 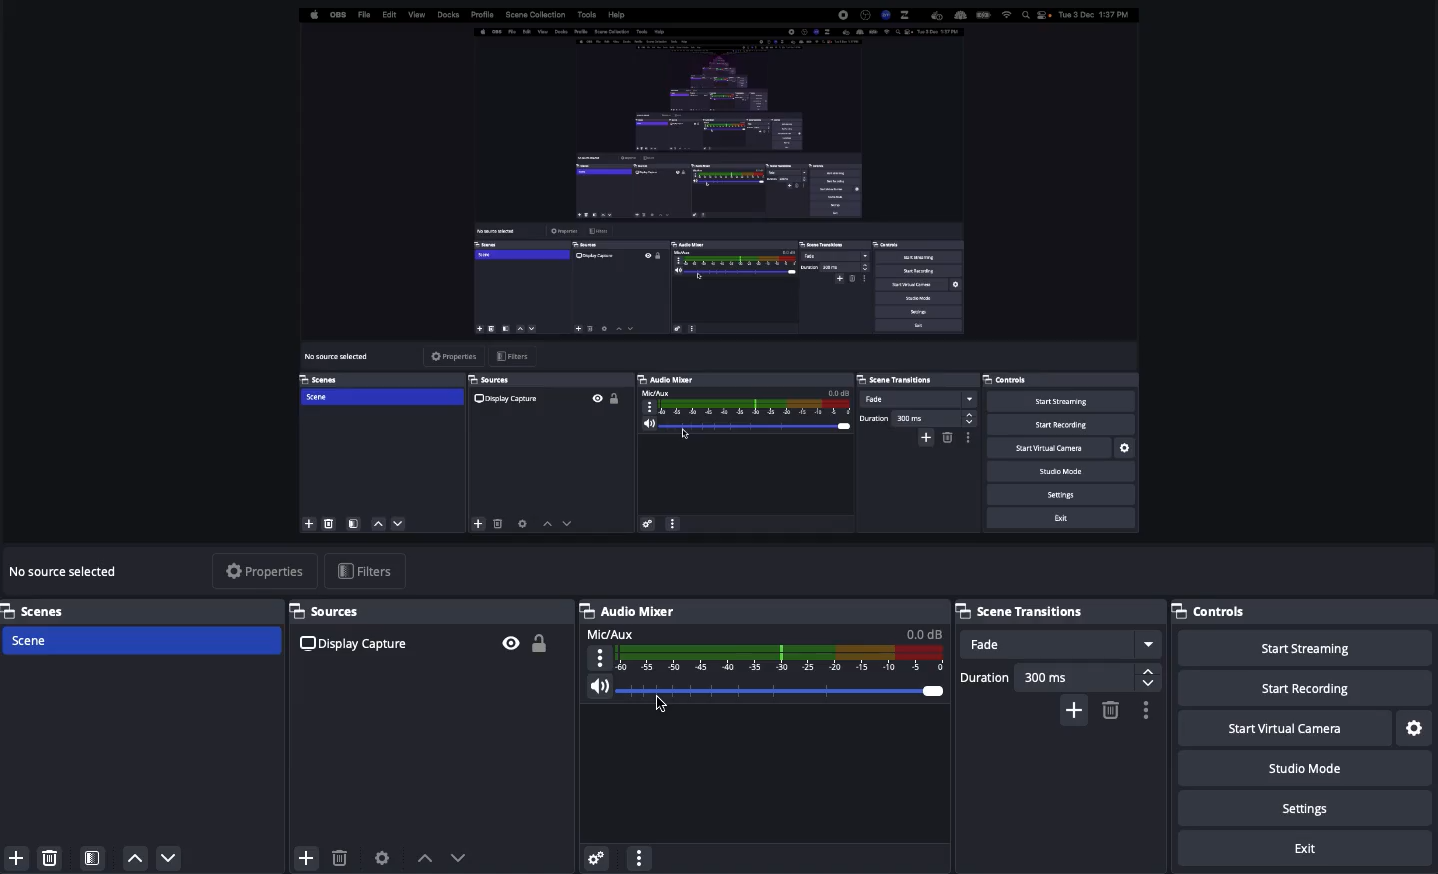 What do you see at coordinates (339, 858) in the screenshot?
I see `Delete` at bounding box center [339, 858].